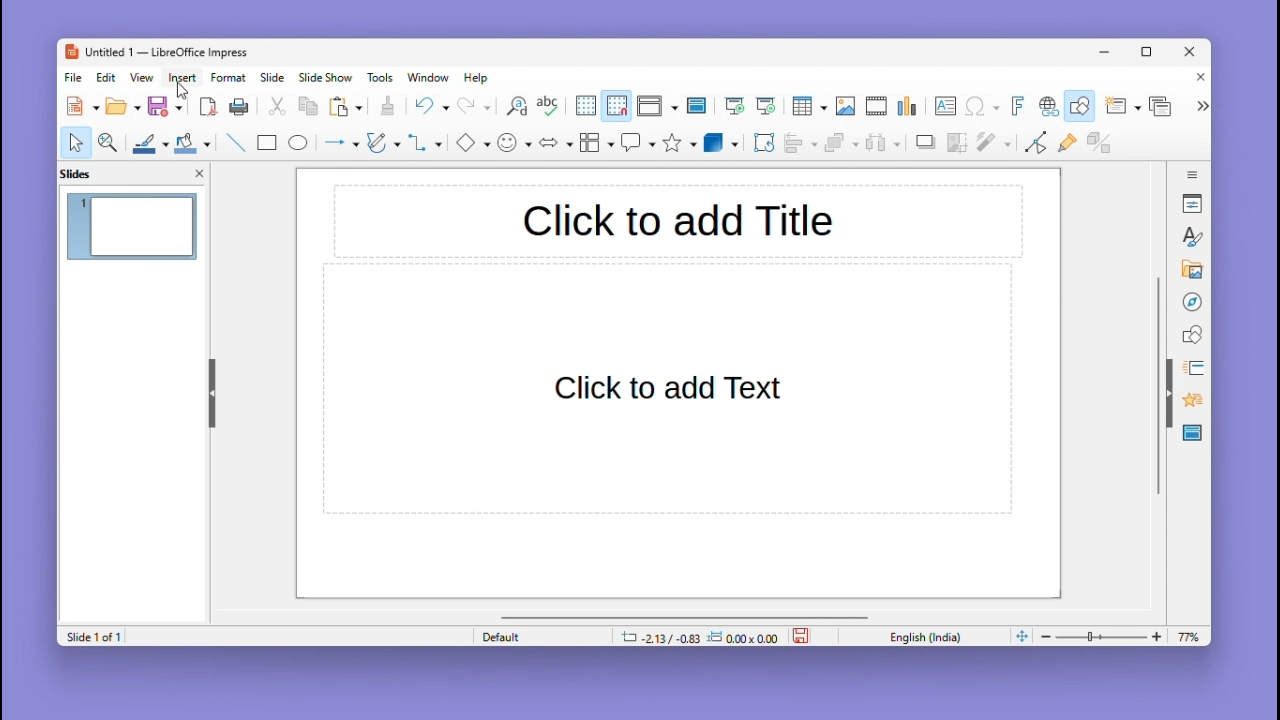 The width and height of the screenshot is (1280, 720). What do you see at coordinates (74, 78) in the screenshot?
I see `File` at bounding box center [74, 78].